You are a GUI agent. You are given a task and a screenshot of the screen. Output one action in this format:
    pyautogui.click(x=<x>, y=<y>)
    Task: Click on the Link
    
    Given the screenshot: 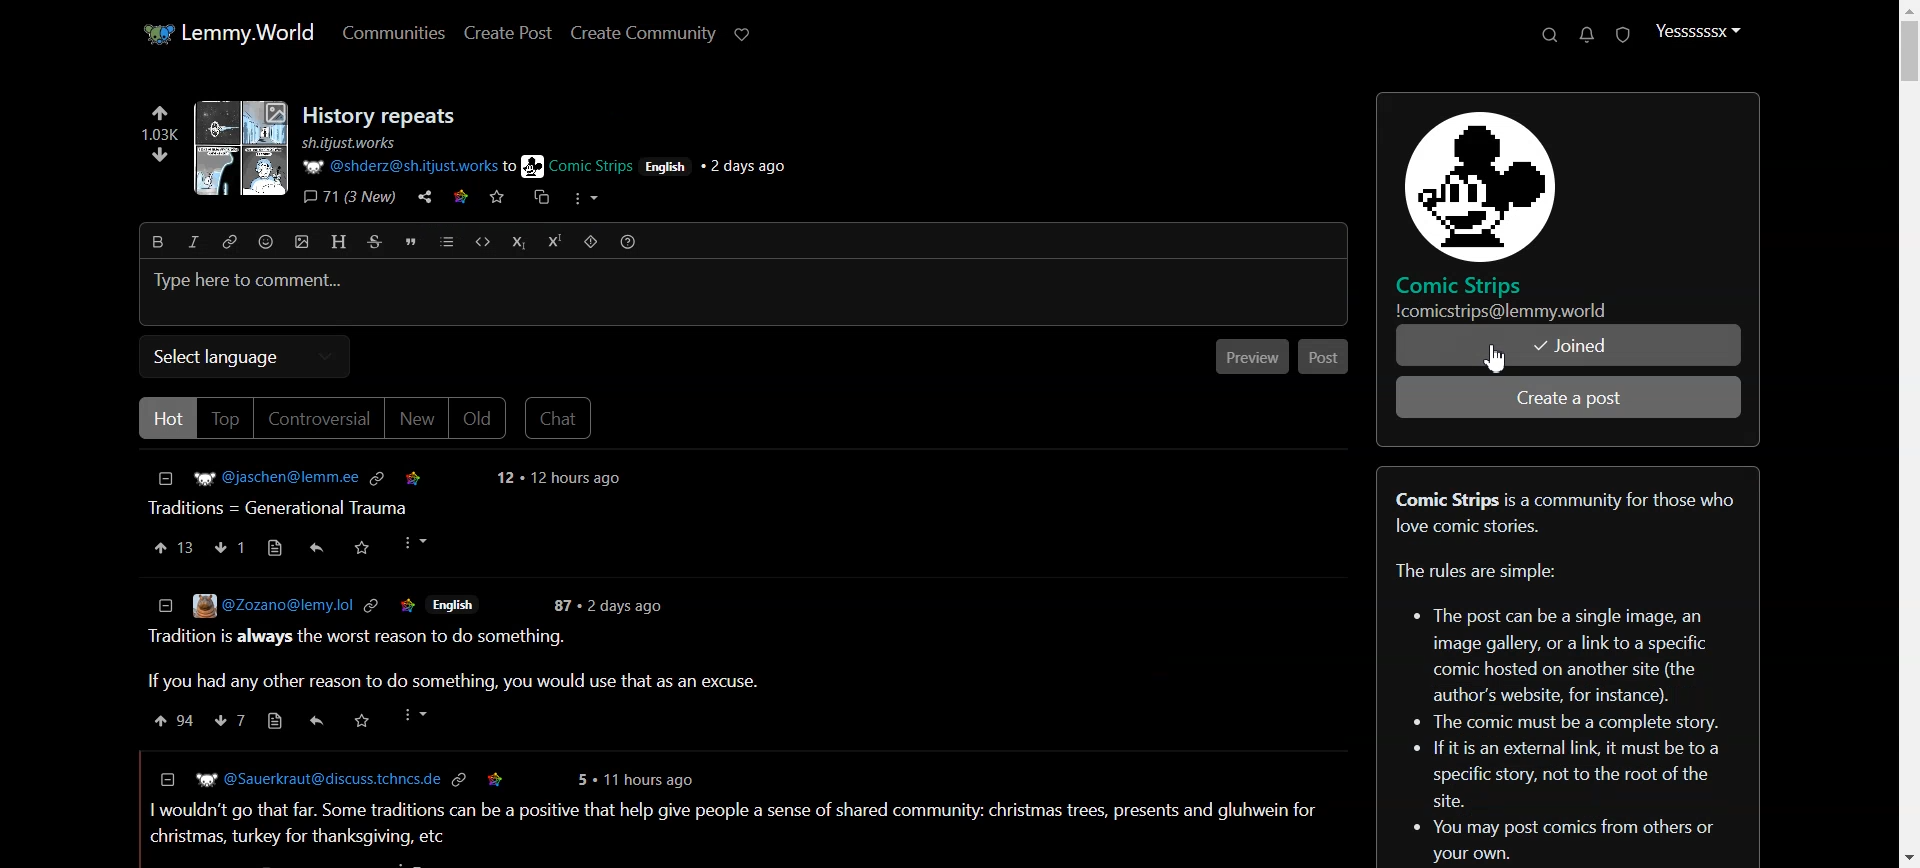 What is the action you would take?
    pyautogui.click(x=460, y=778)
    